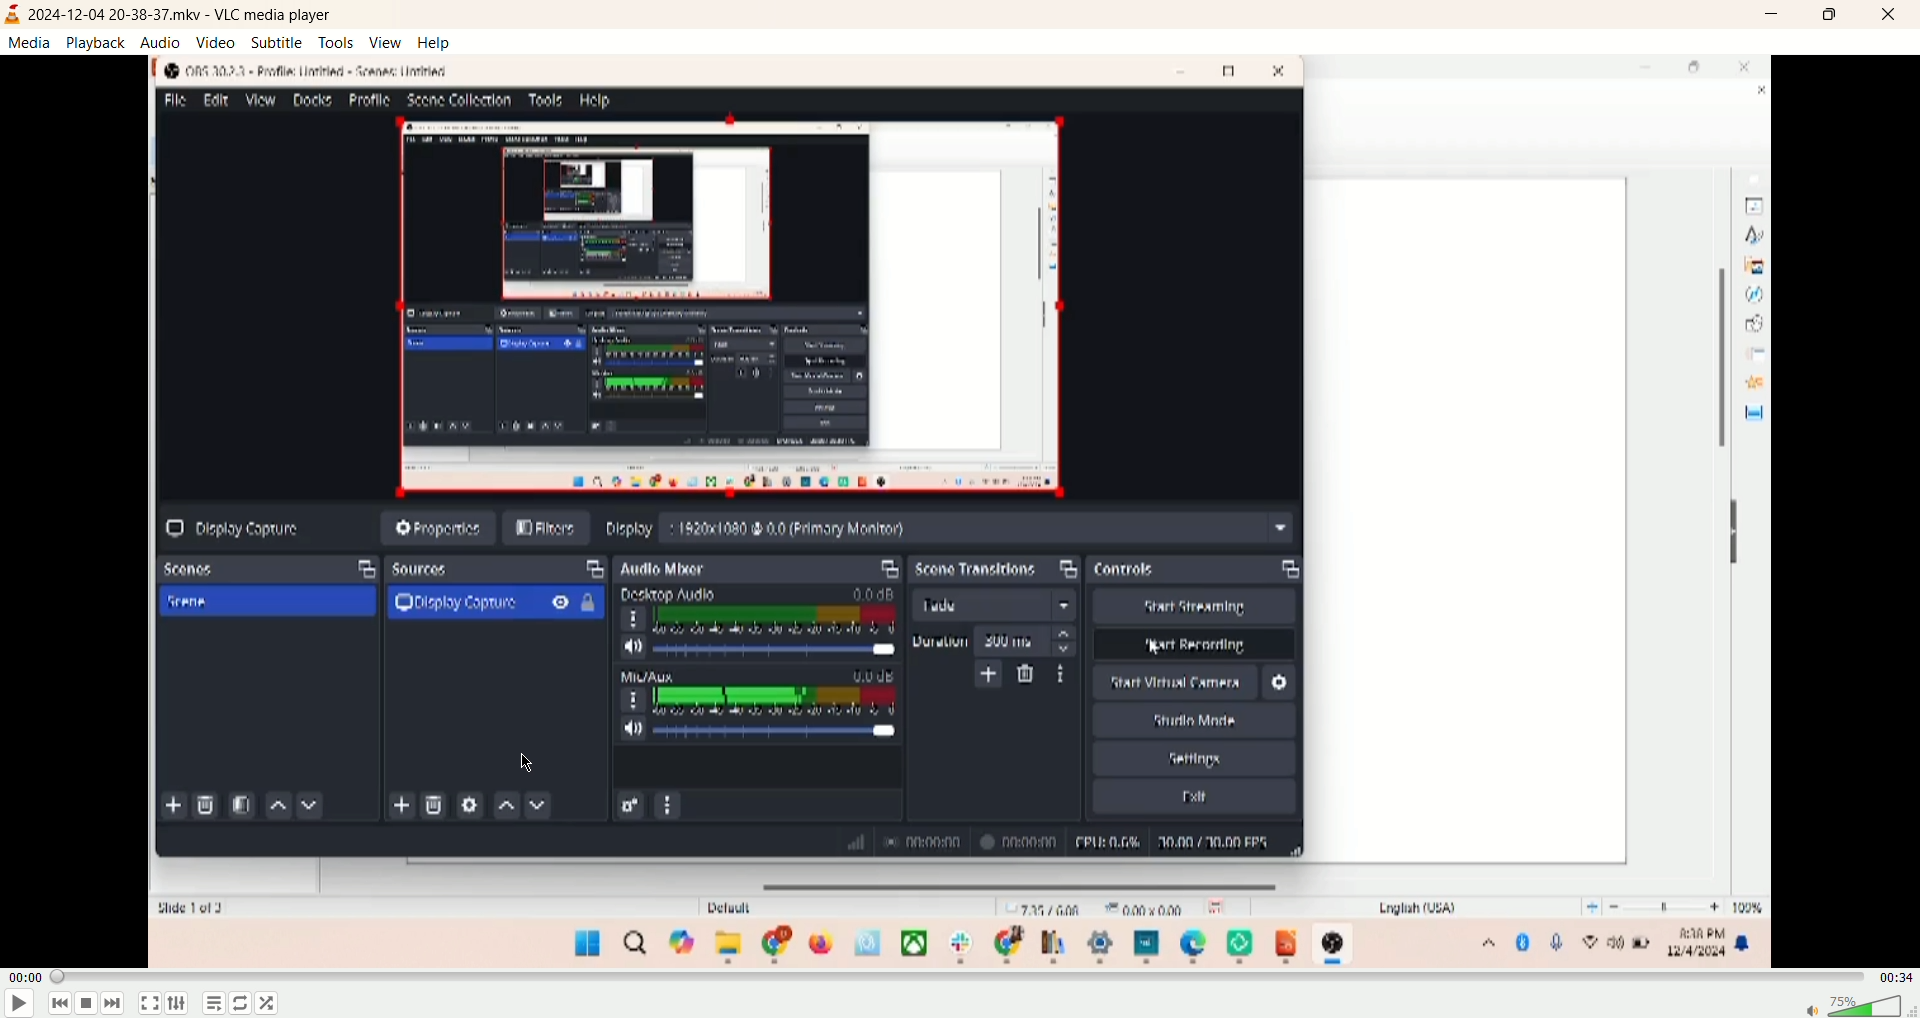  Describe the element at coordinates (214, 1004) in the screenshot. I see `playlist` at that location.